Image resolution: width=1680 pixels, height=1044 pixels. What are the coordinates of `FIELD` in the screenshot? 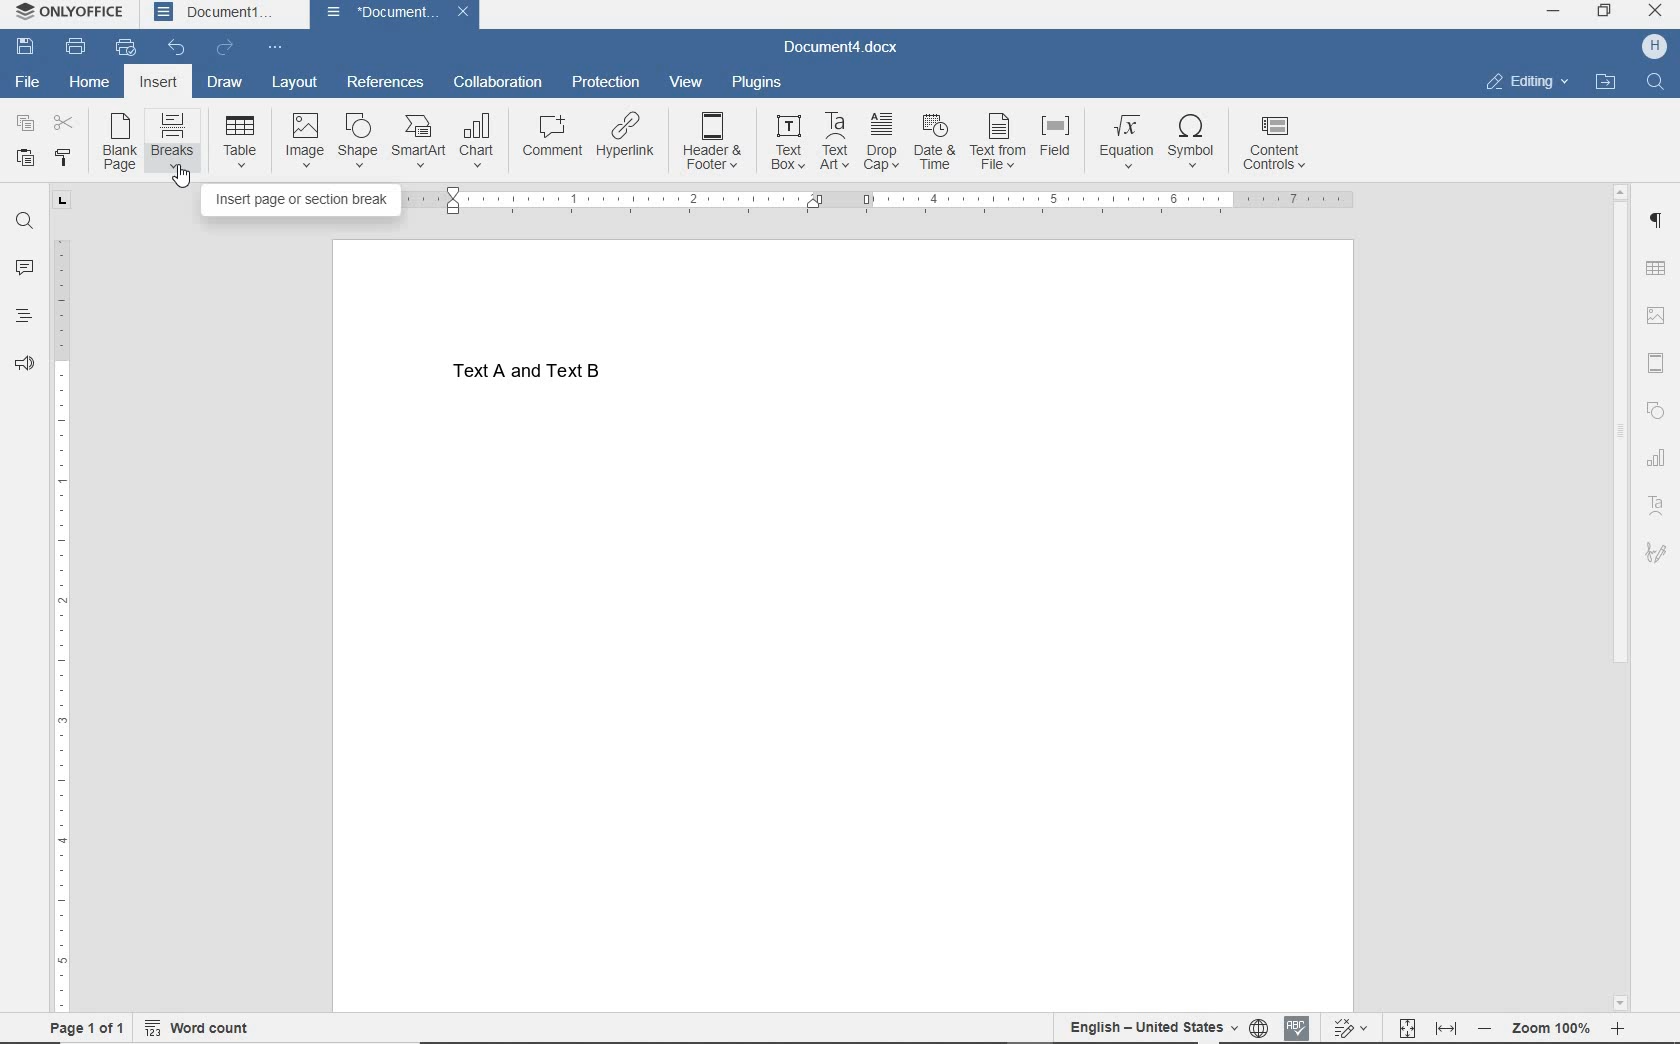 It's located at (1057, 148).